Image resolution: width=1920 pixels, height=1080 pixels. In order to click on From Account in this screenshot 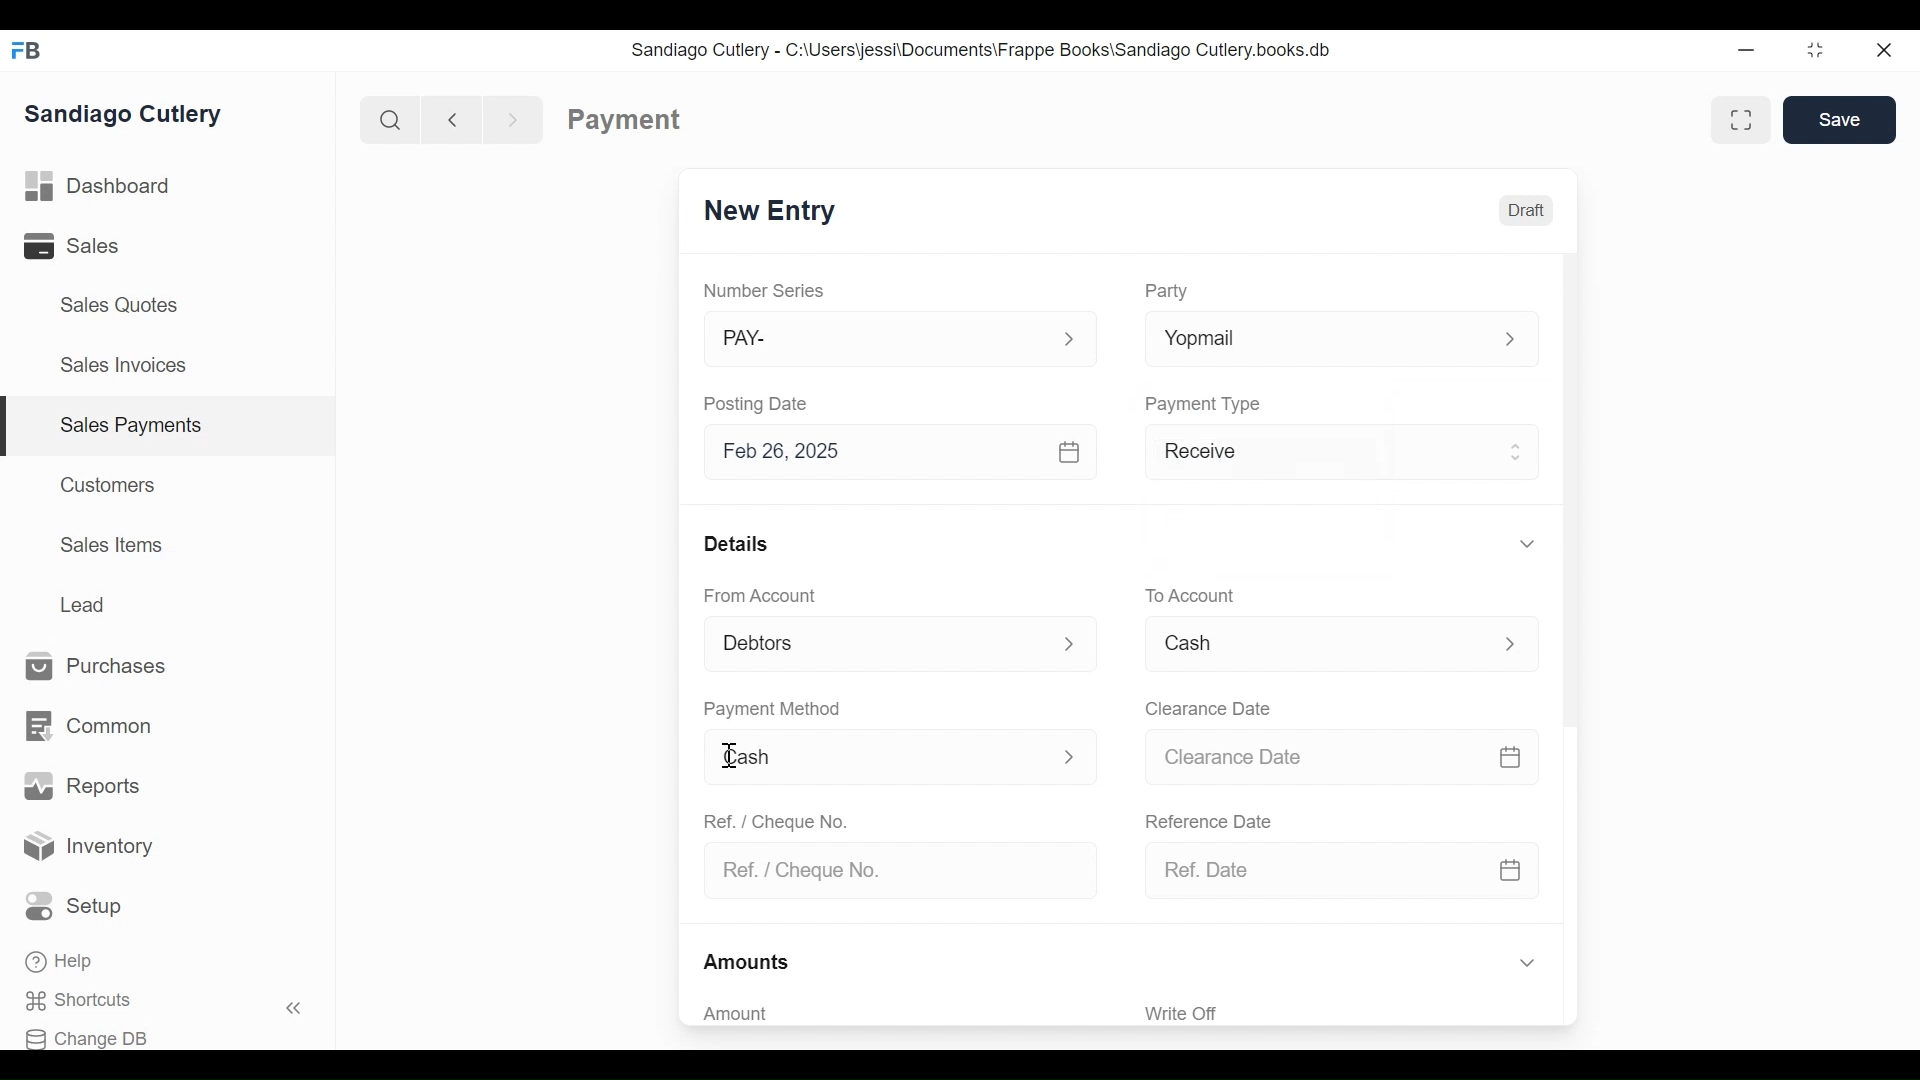, I will do `click(762, 596)`.